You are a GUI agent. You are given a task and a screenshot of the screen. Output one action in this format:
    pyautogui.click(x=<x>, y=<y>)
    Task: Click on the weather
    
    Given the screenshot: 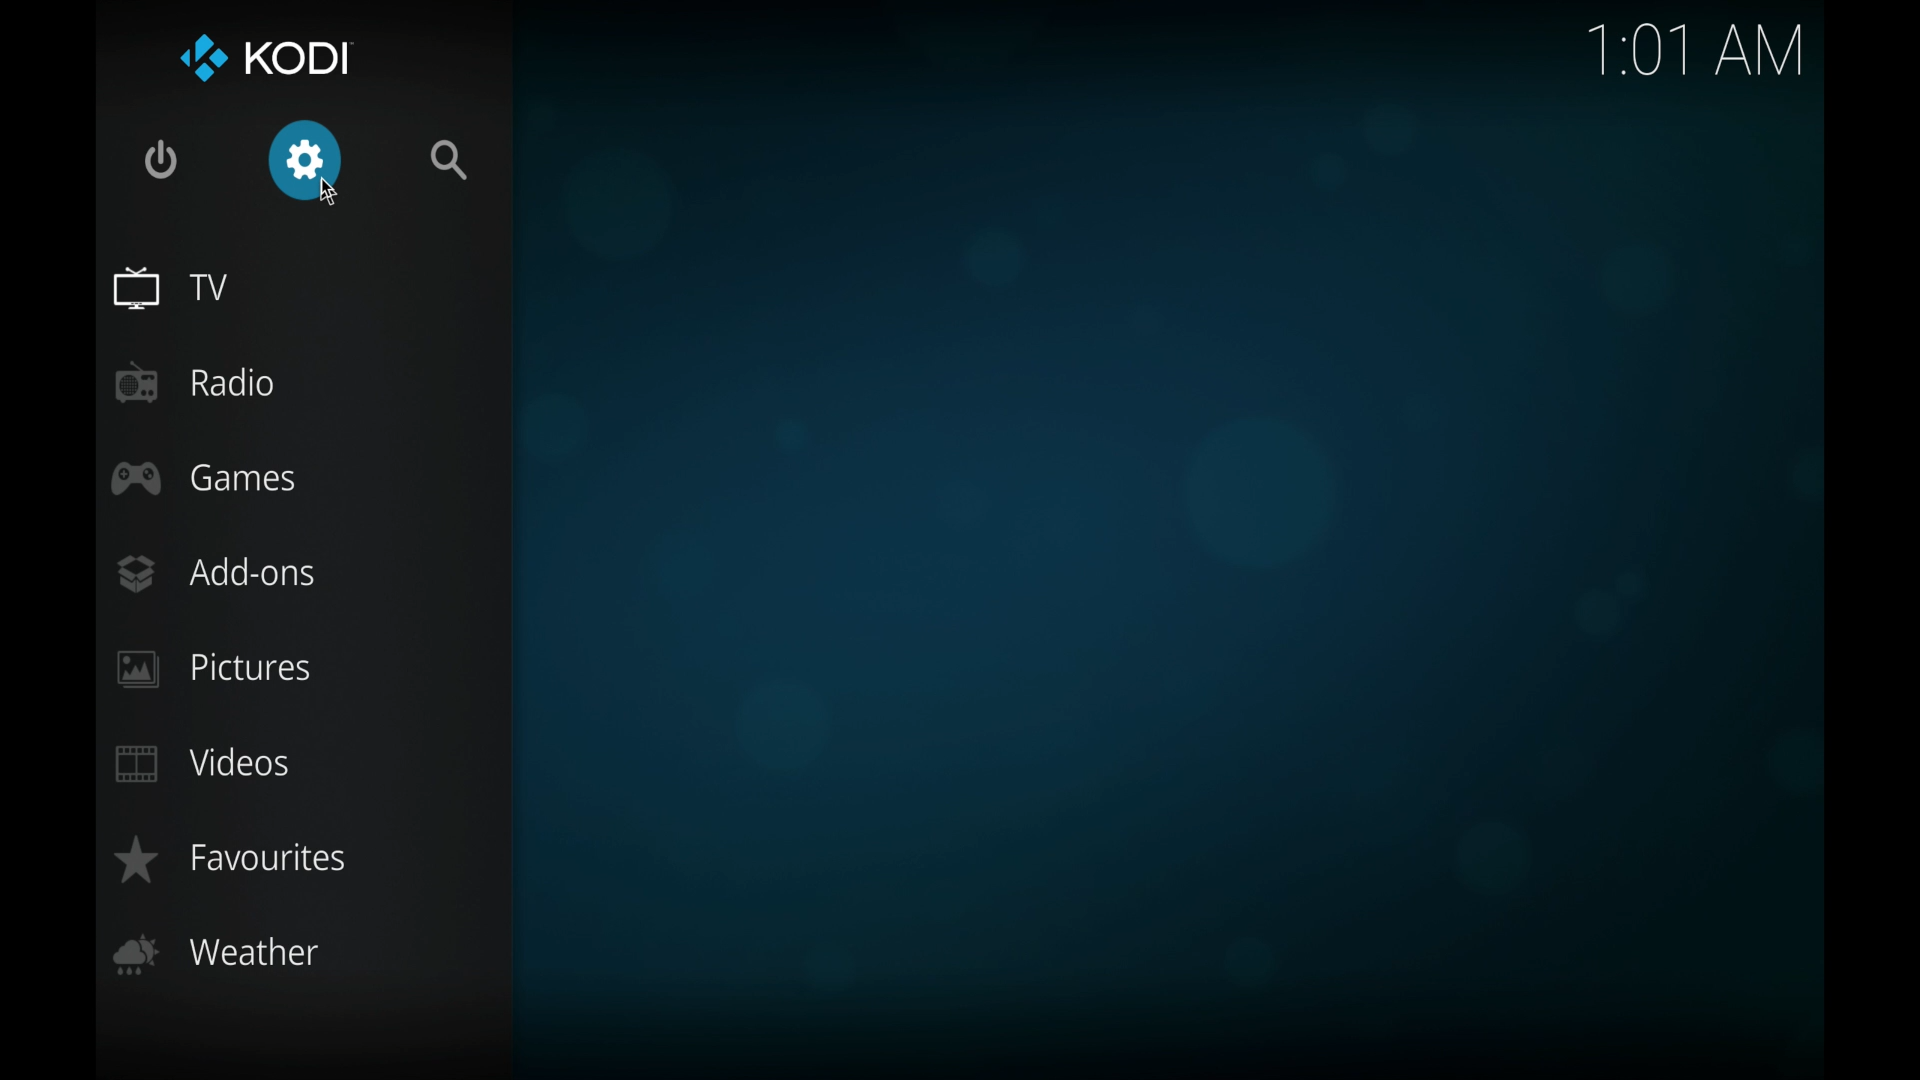 What is the action you would take?
    pyautogui.click(x=217, y=952)
    